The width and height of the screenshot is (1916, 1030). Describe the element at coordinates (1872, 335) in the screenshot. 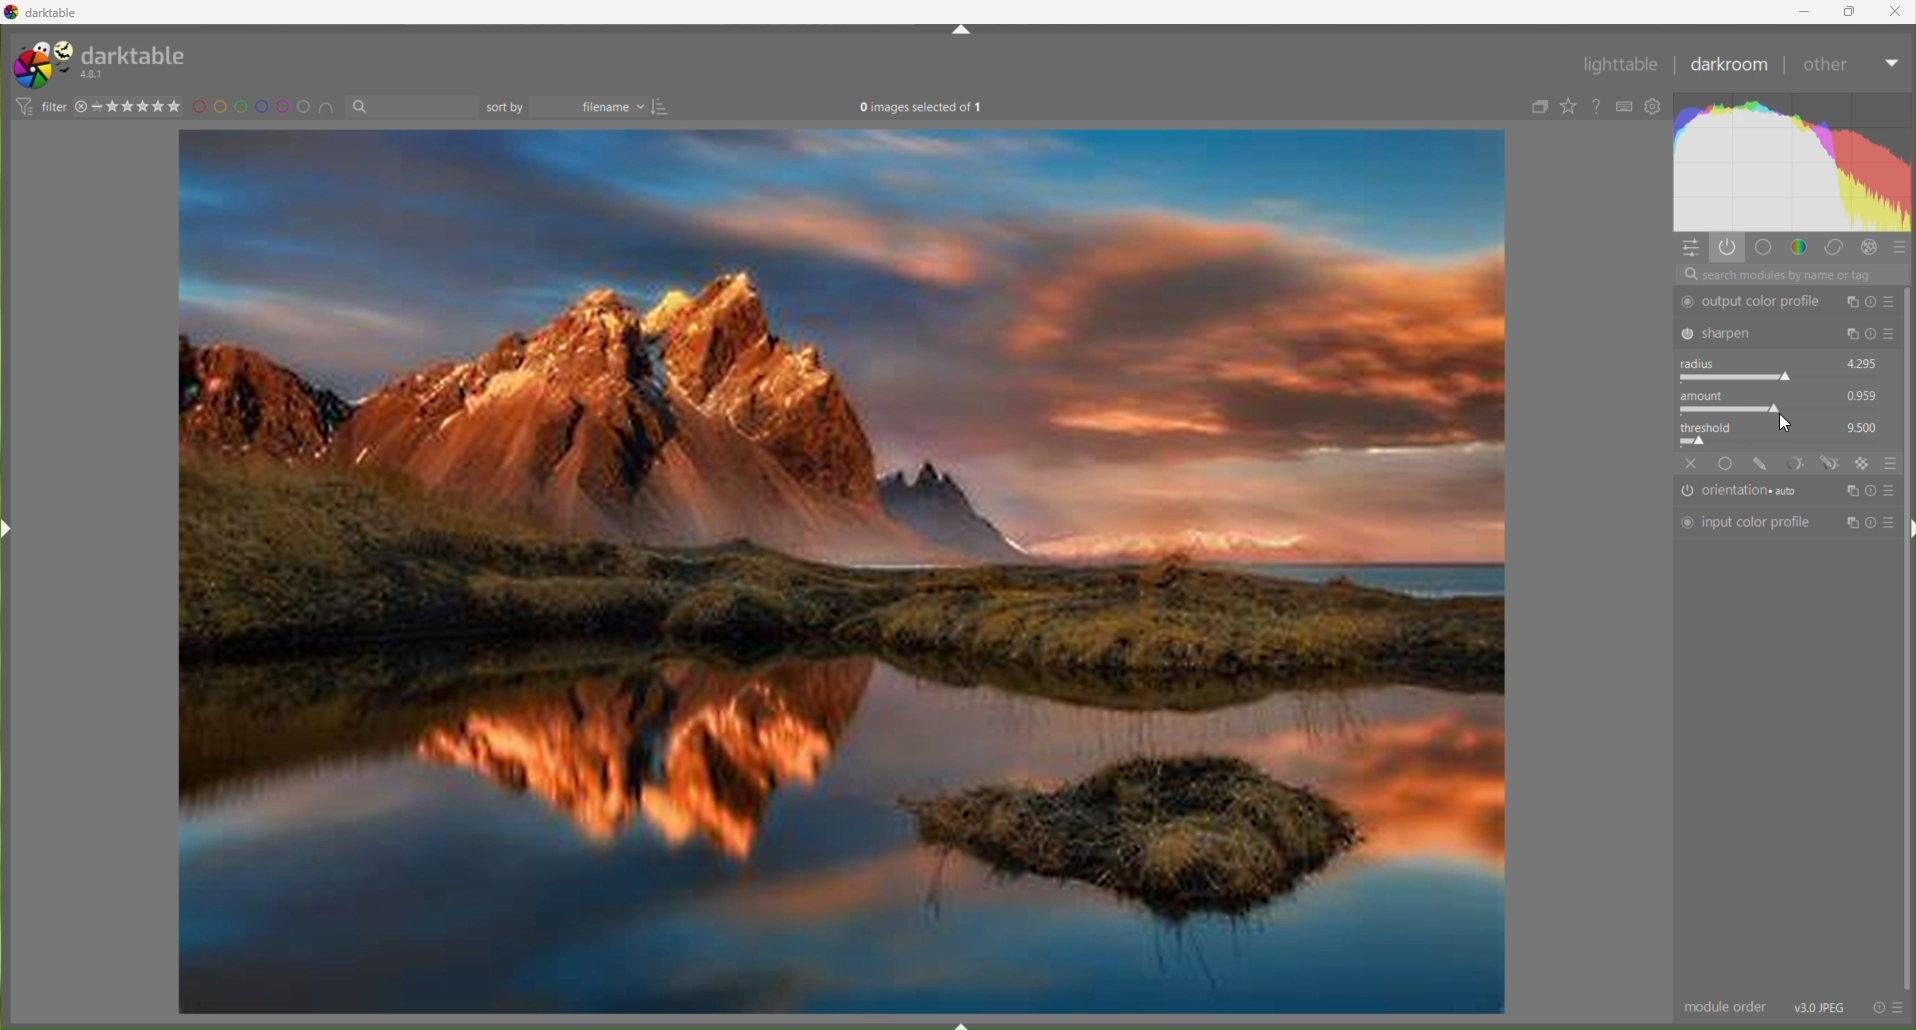

I see `copy, reset and presets` at that location.